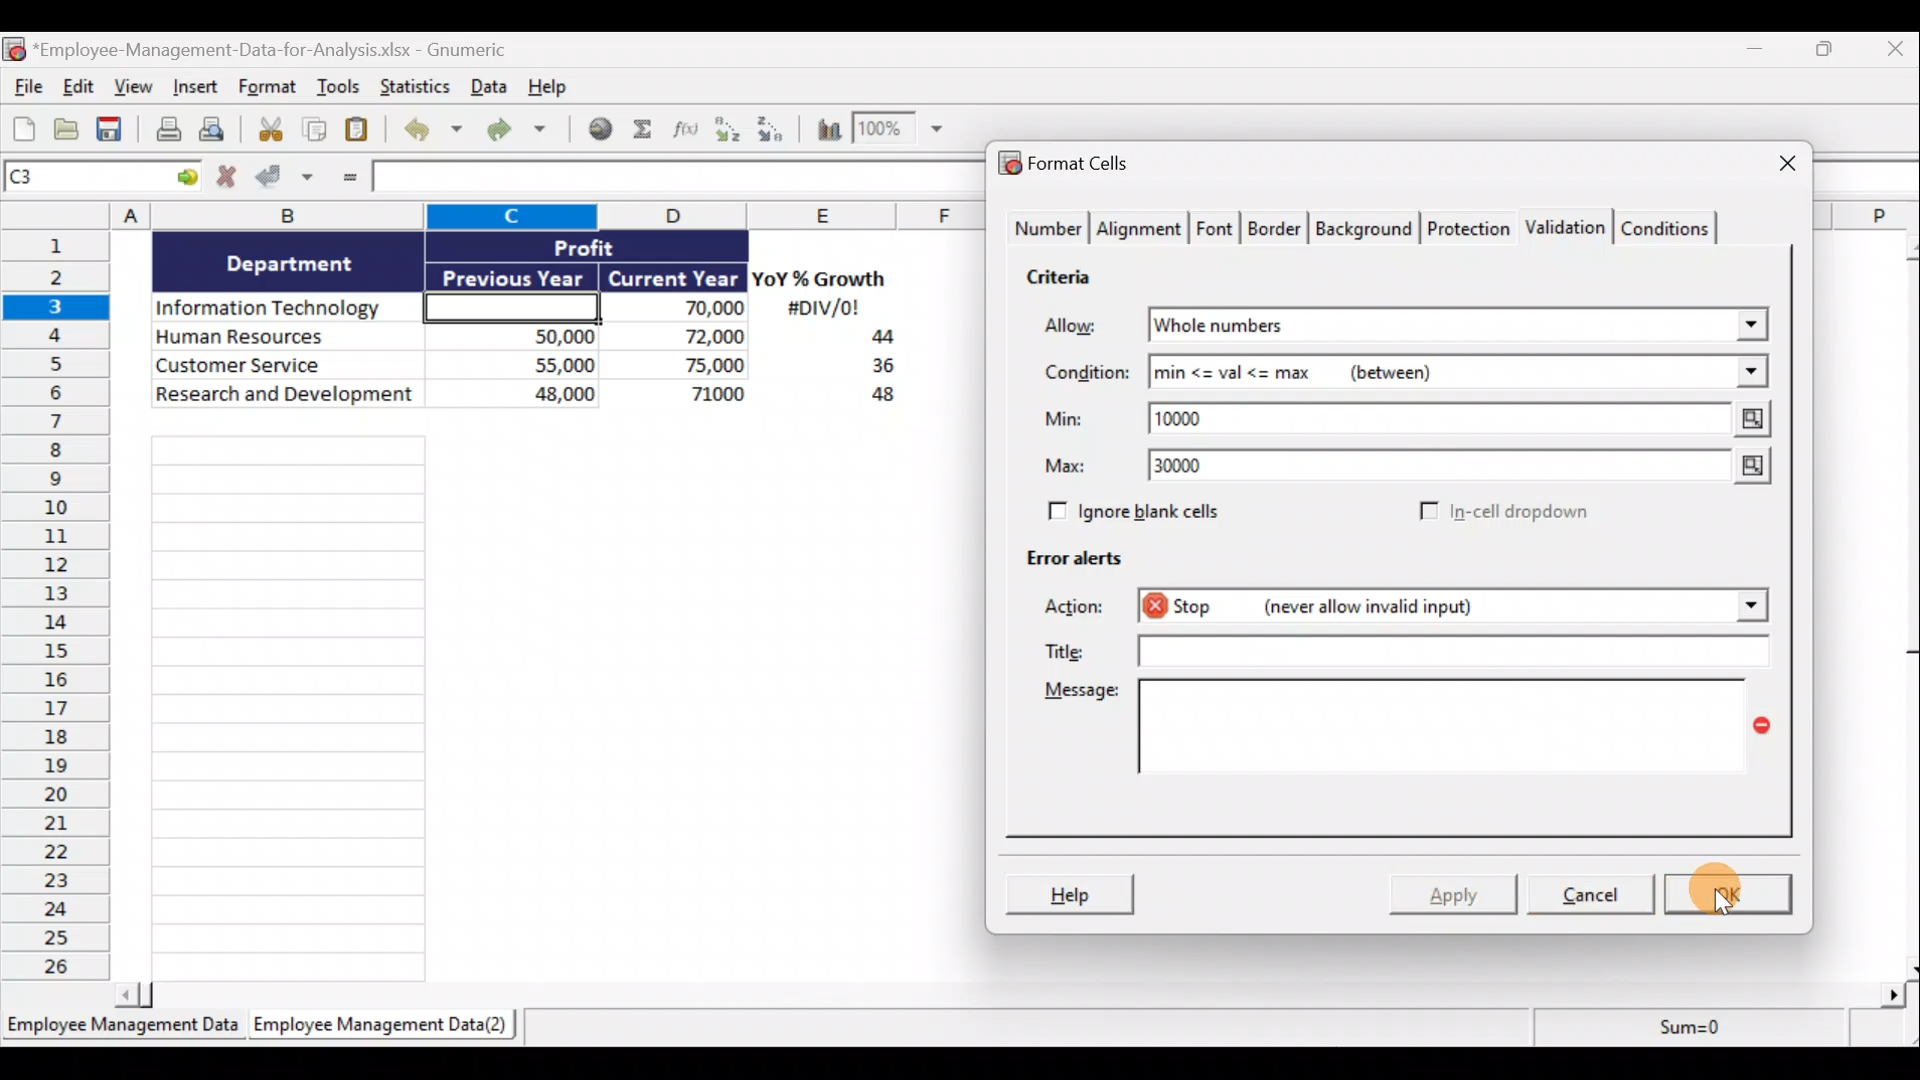  I want to click on Error alerts, so click(1082, 567).